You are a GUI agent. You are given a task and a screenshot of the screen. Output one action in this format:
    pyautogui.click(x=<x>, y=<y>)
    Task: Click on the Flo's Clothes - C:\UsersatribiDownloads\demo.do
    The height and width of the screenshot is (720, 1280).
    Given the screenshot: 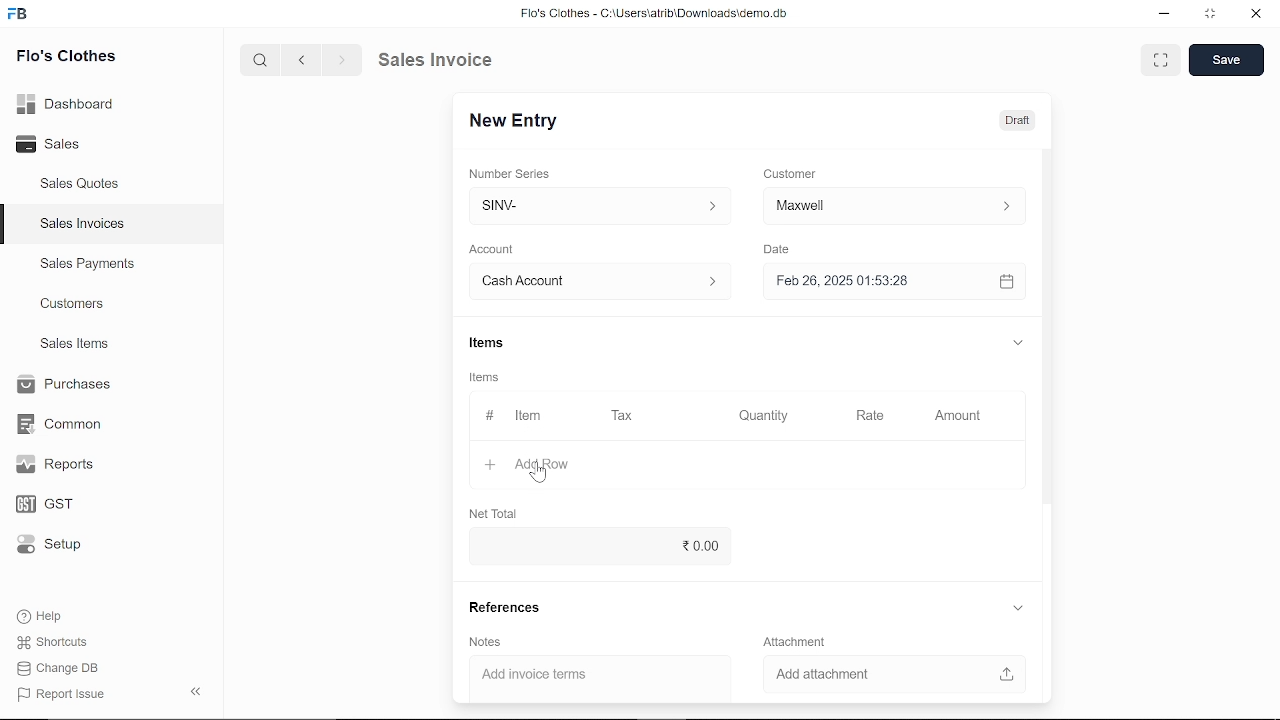 What is the action you would take?
    pyautogui.click(x=662, y=15)
    